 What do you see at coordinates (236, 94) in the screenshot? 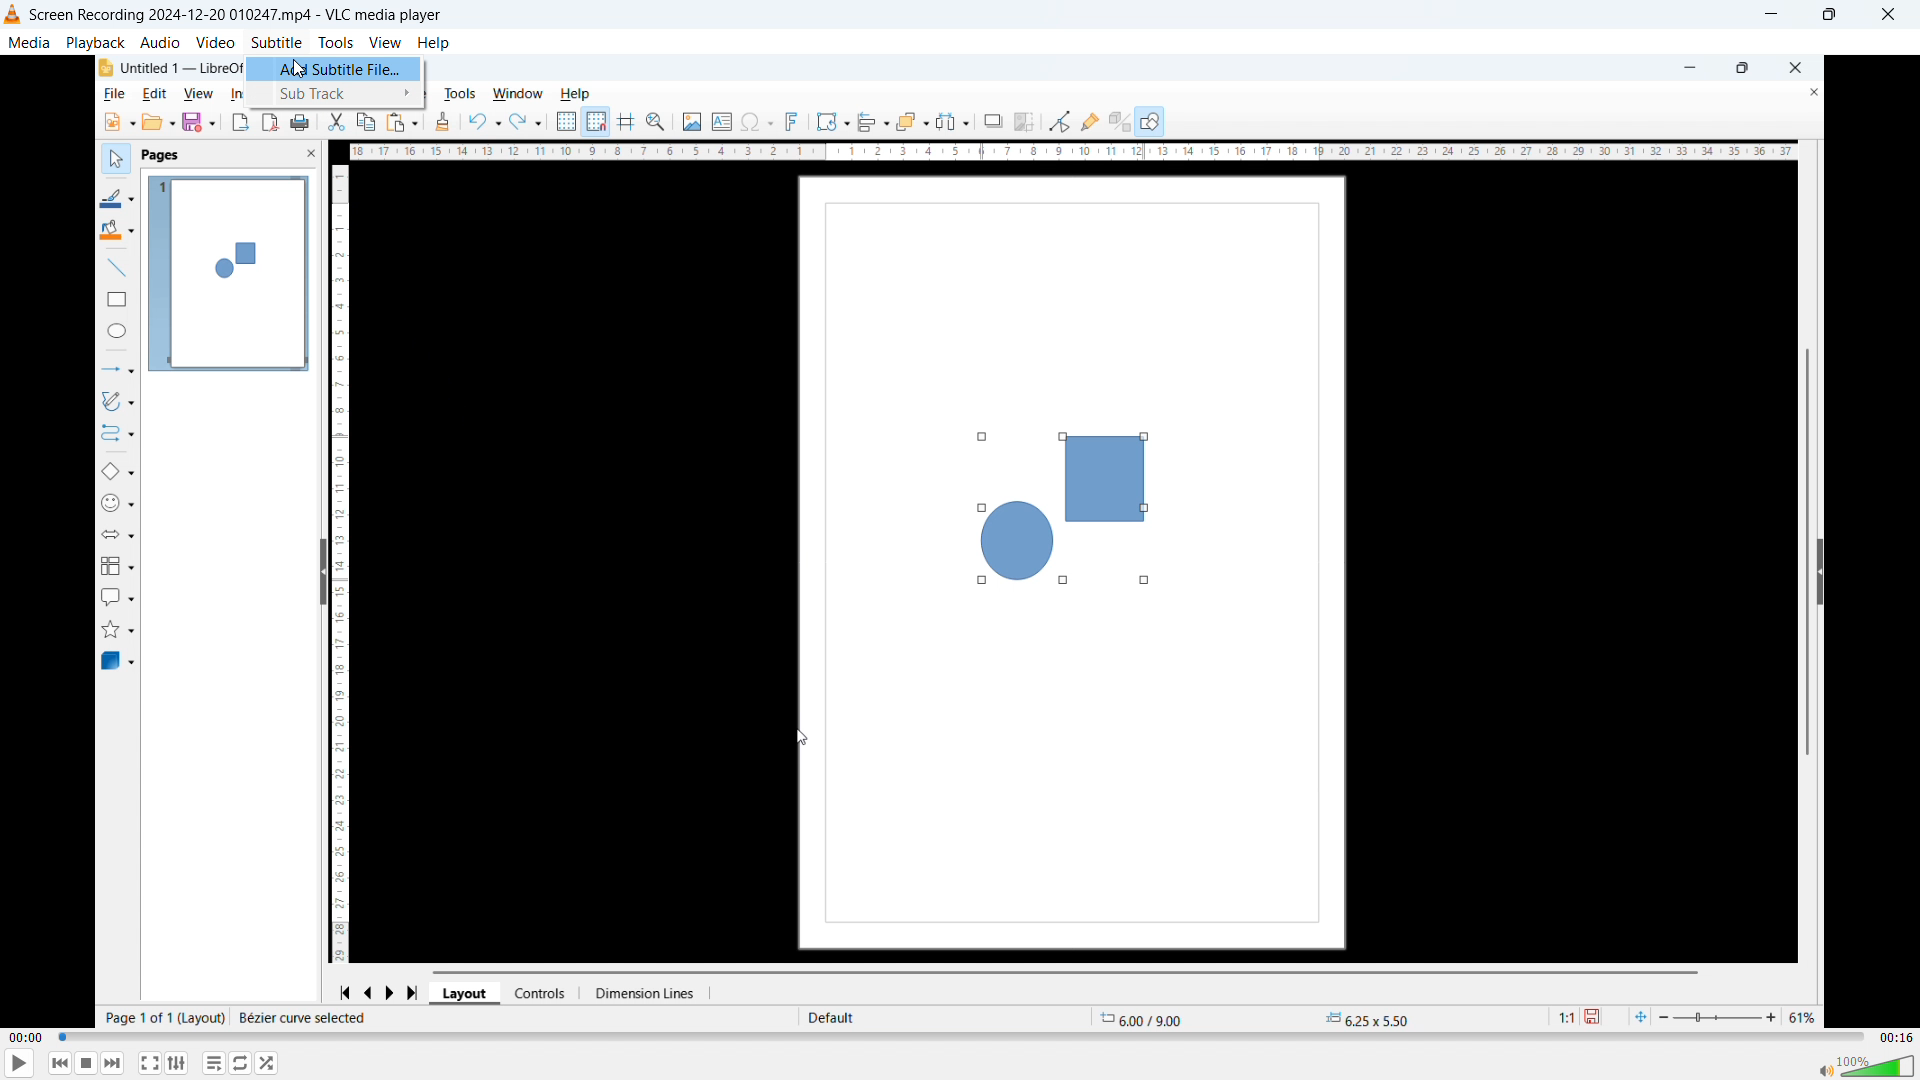
I see `insert` at bounding box center [236, 94].